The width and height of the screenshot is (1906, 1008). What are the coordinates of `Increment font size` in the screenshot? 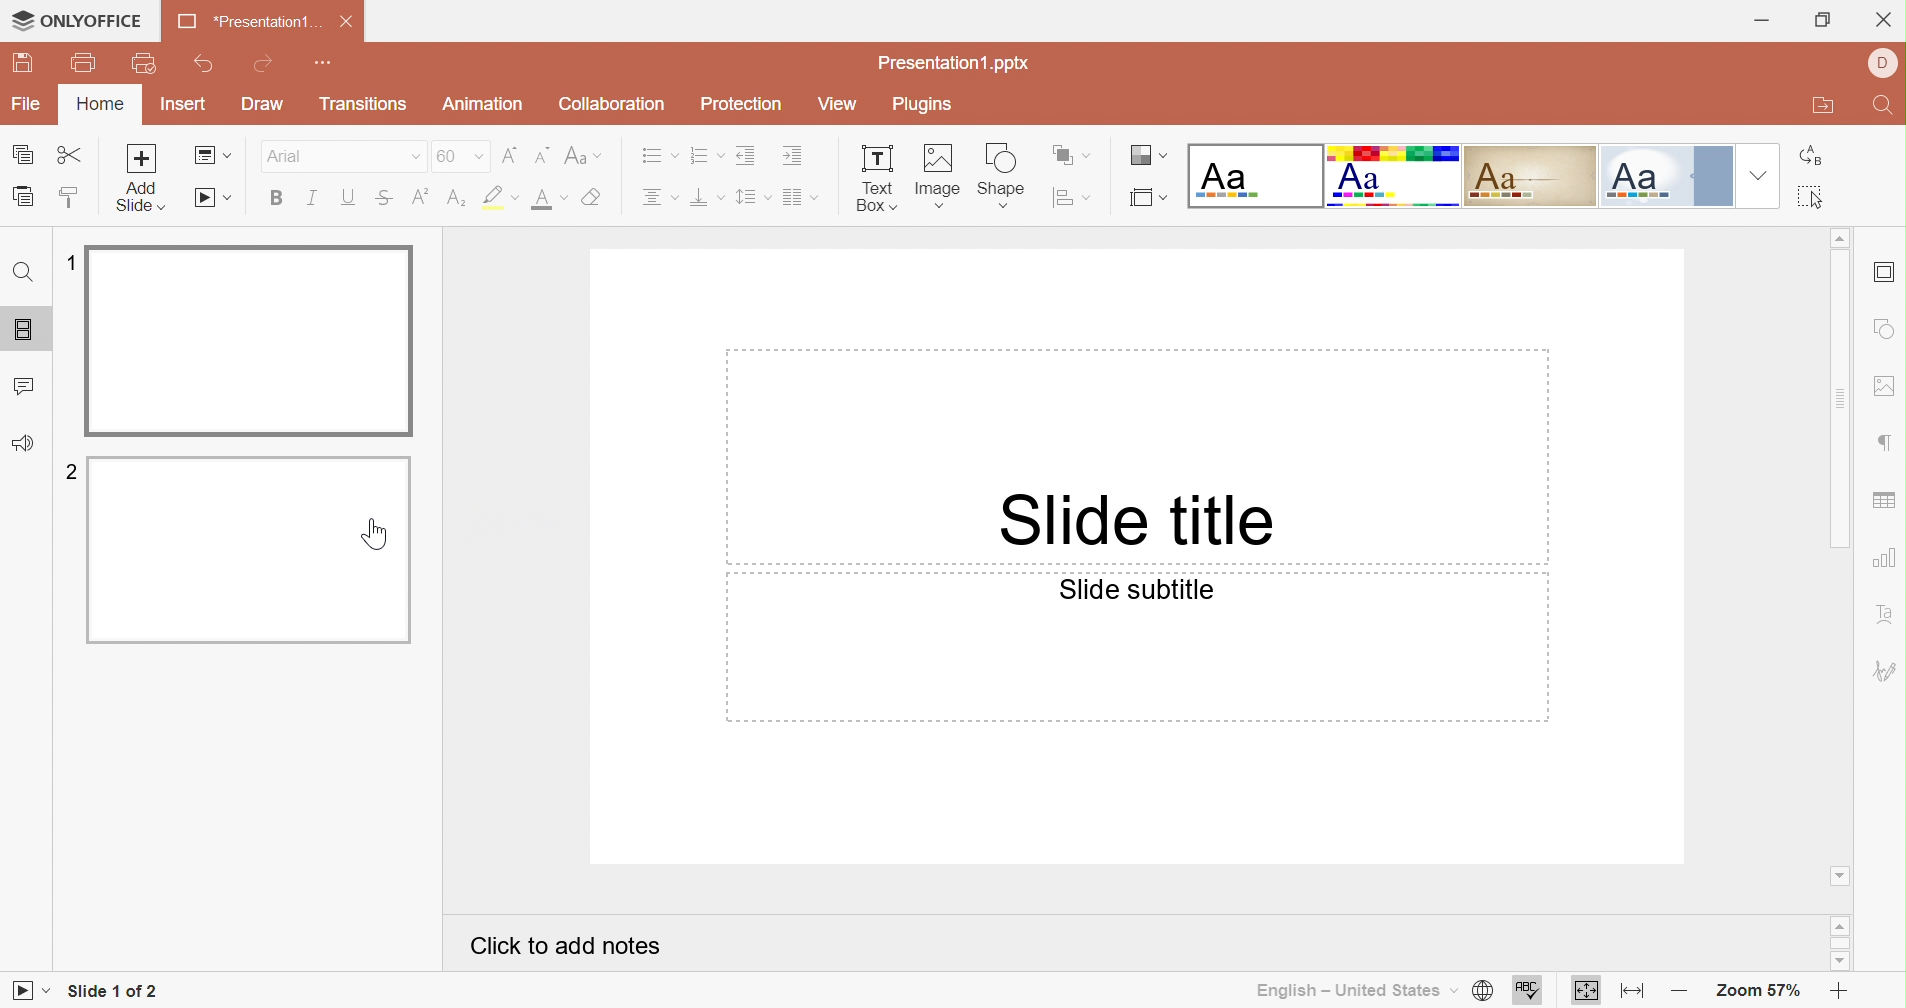 It's located at (509, 155).